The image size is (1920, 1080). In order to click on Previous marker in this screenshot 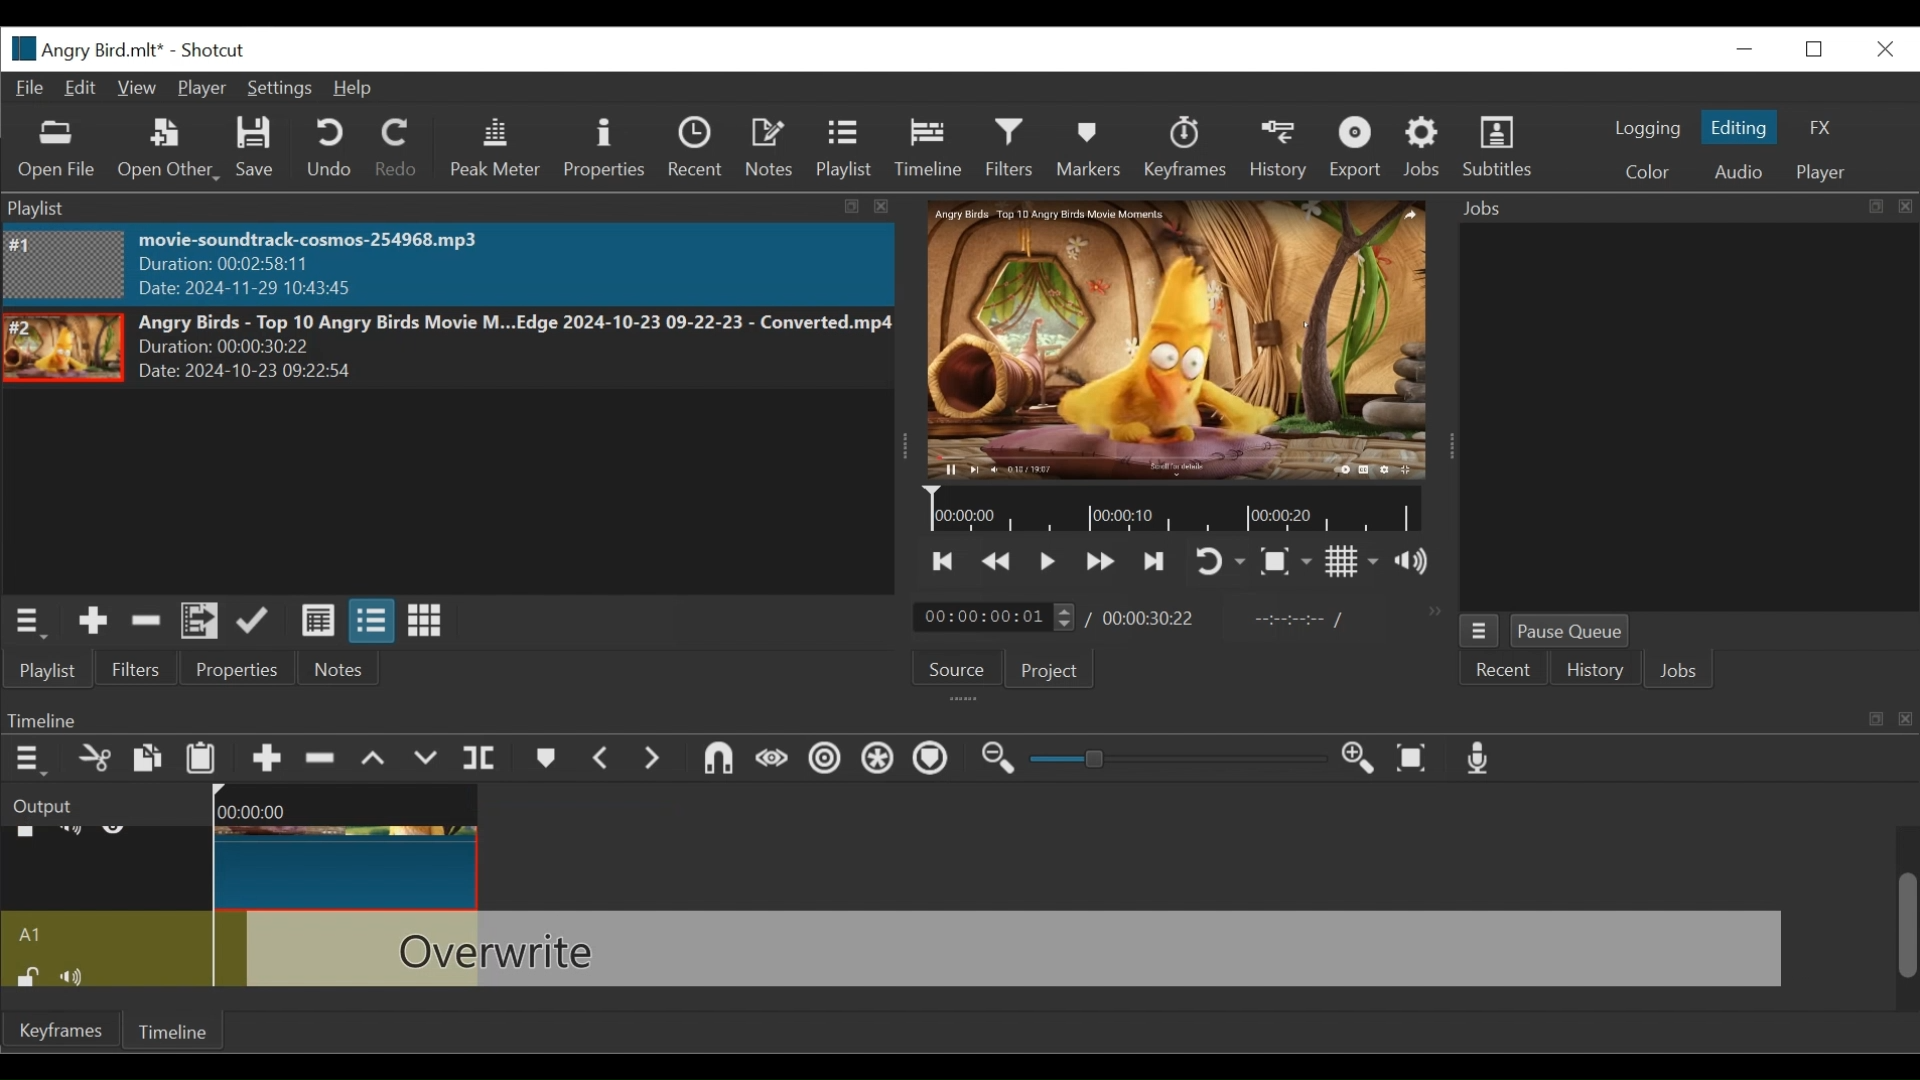, I will do `click(601, 757)`.